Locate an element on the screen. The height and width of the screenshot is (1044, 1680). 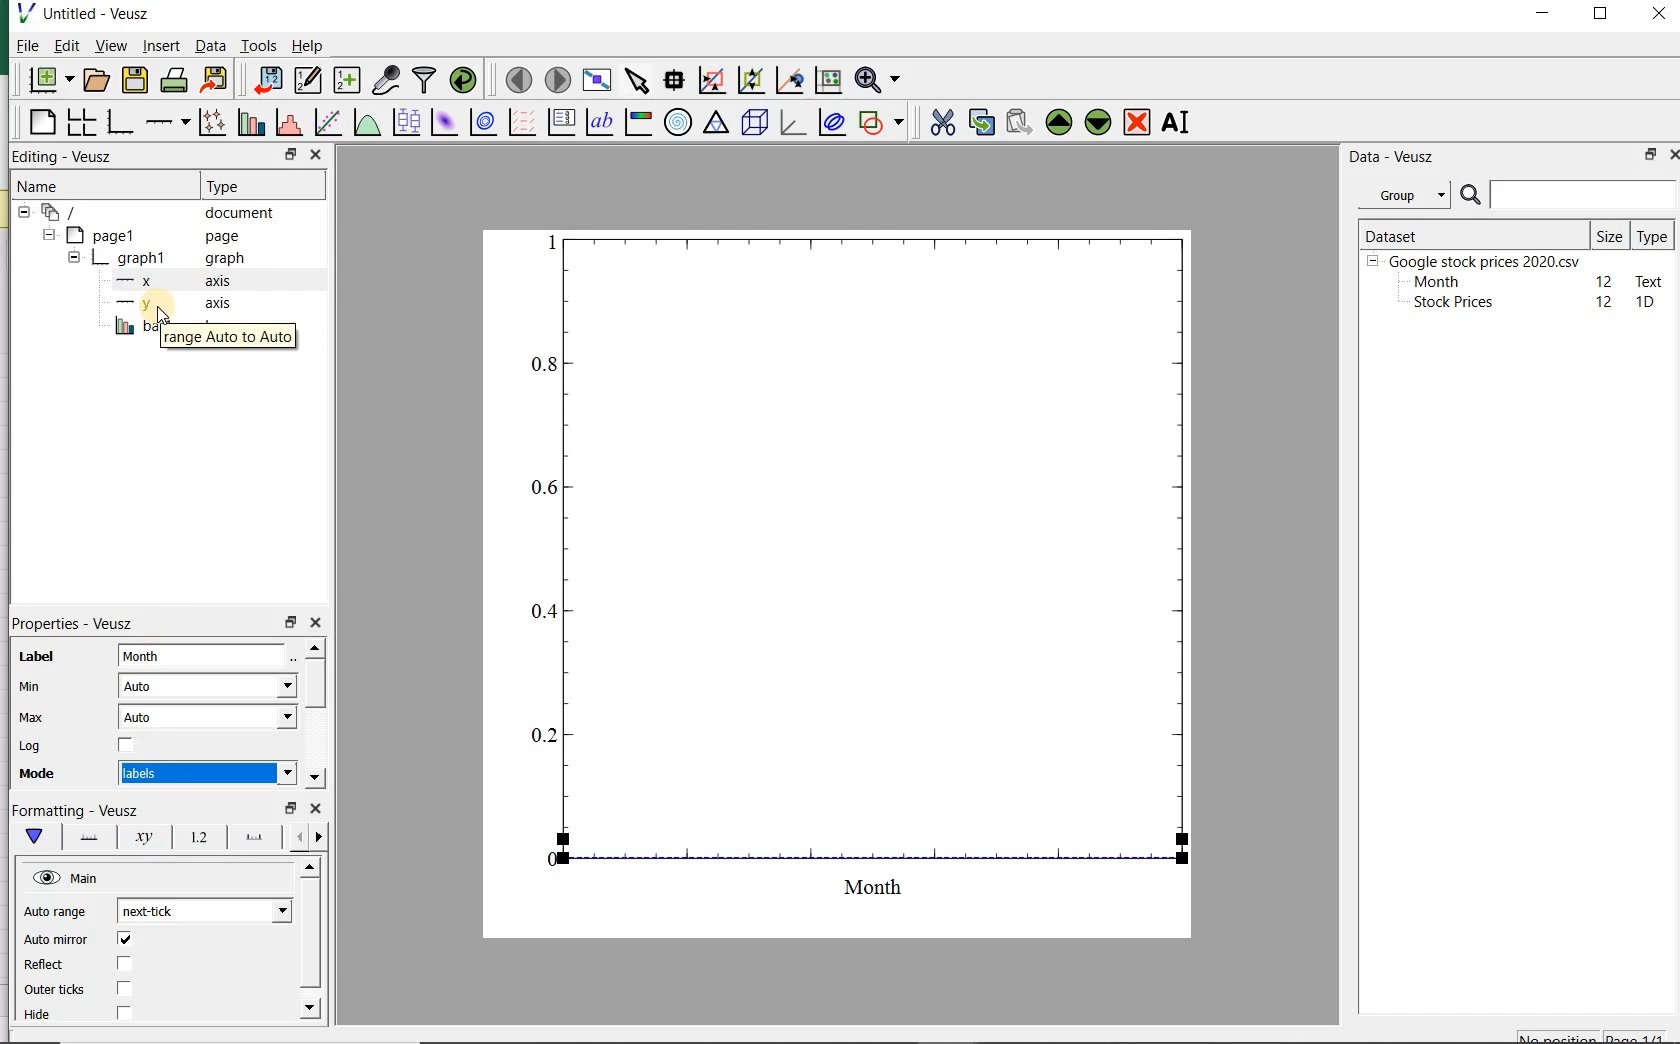
Name is located at coordinates (51, 186).